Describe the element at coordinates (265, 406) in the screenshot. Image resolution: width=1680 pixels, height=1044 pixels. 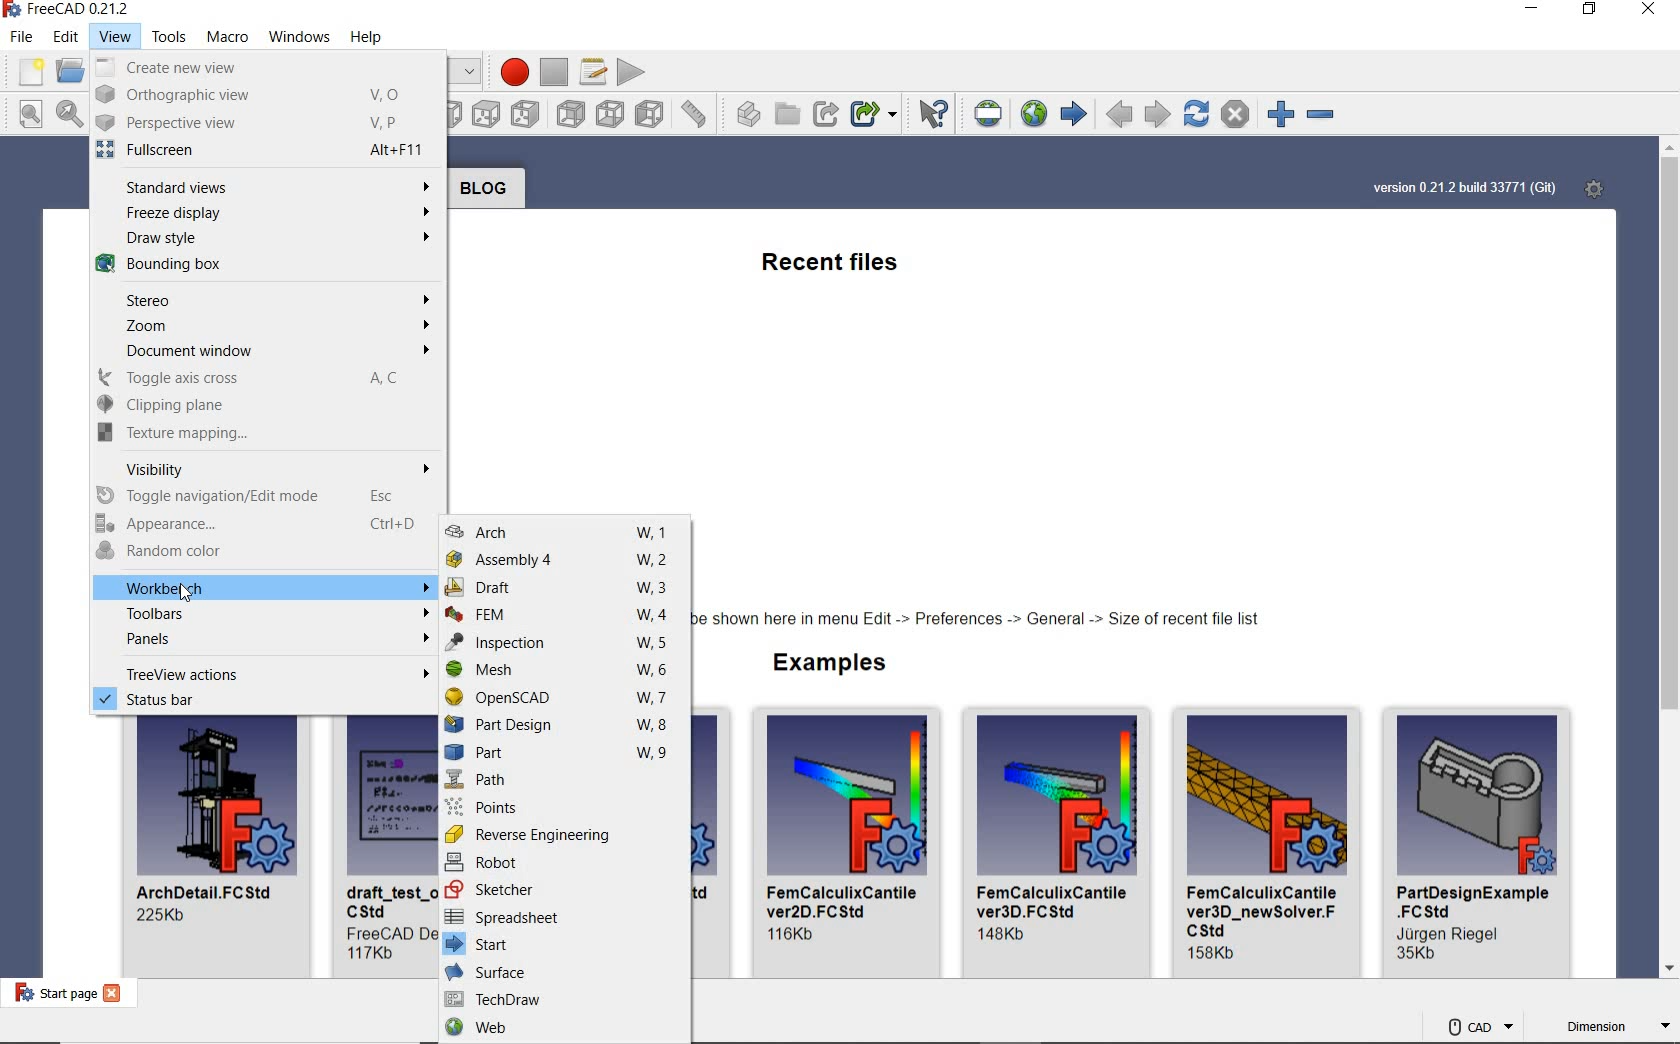
I see `clipping plane` at that location.